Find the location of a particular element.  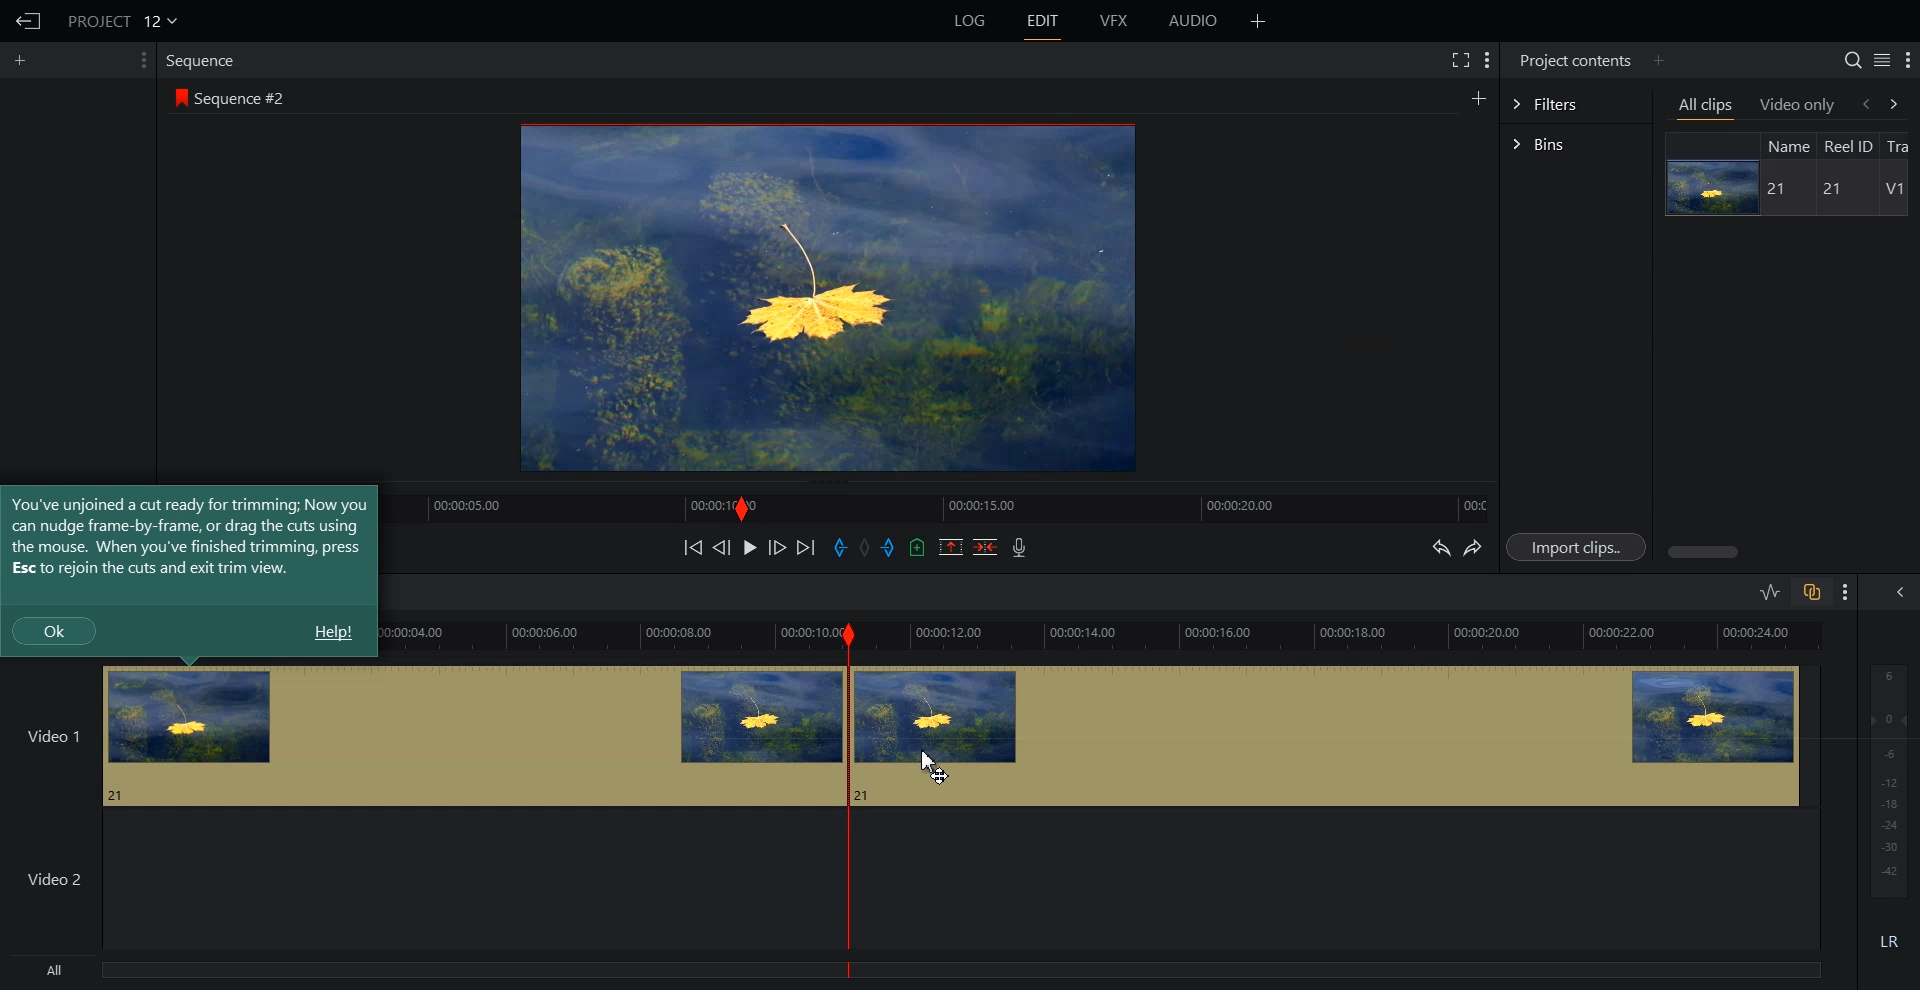

Timeline is located at coordinates (947, 506).